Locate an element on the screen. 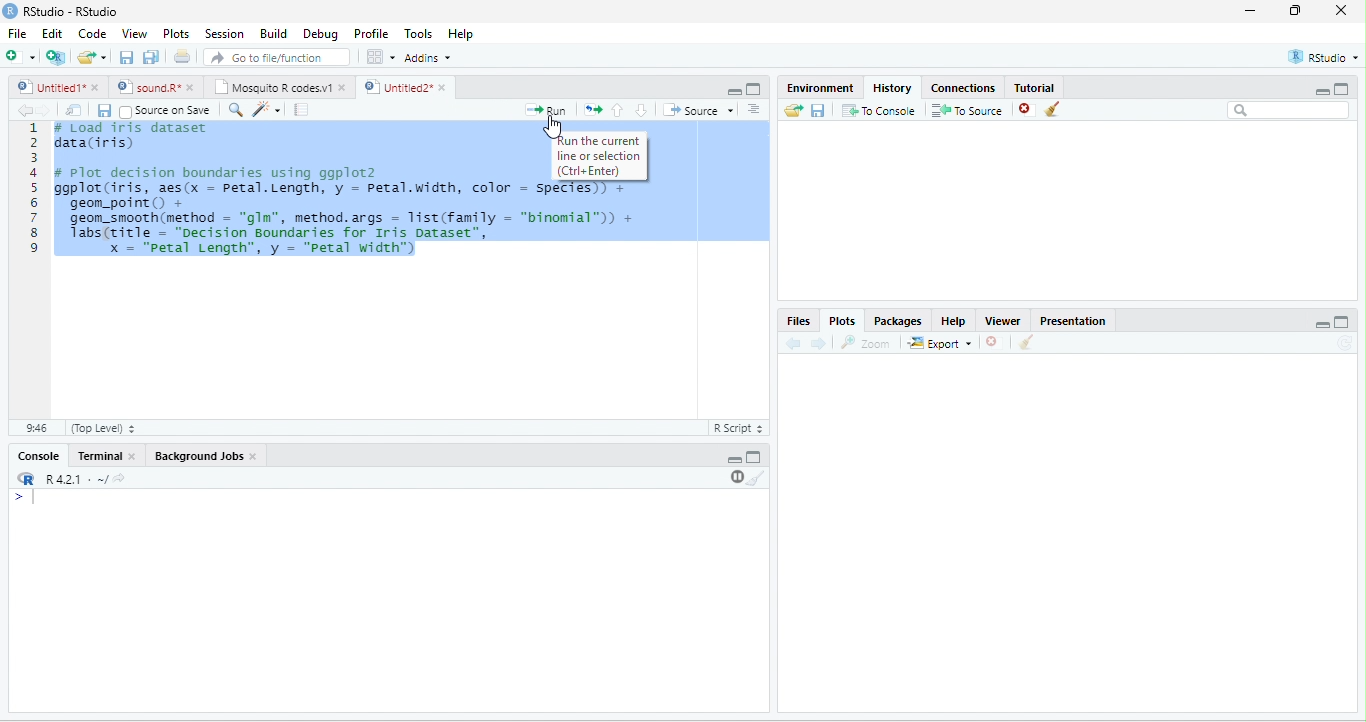 This screenshot has height=722, width=1366. Maximize is located at coordinates (1341, 322).